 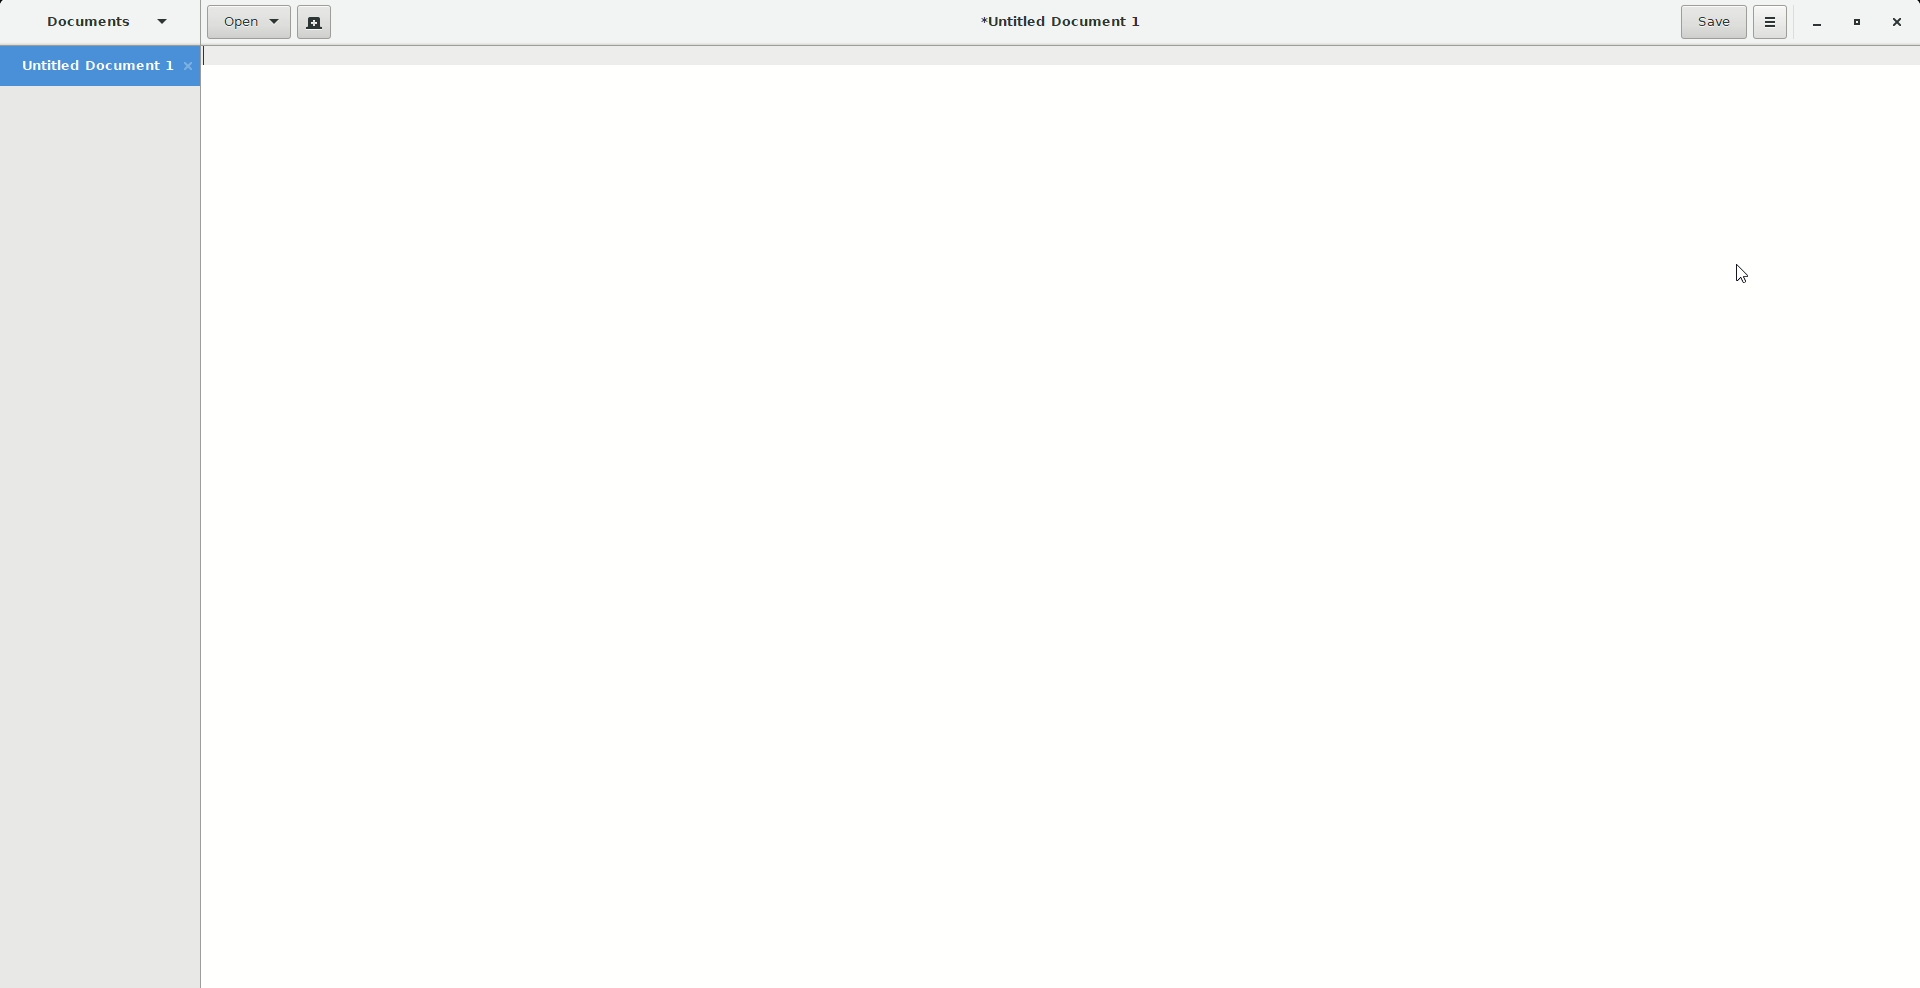 I want to click on Documents, so click(x=110, y=23).